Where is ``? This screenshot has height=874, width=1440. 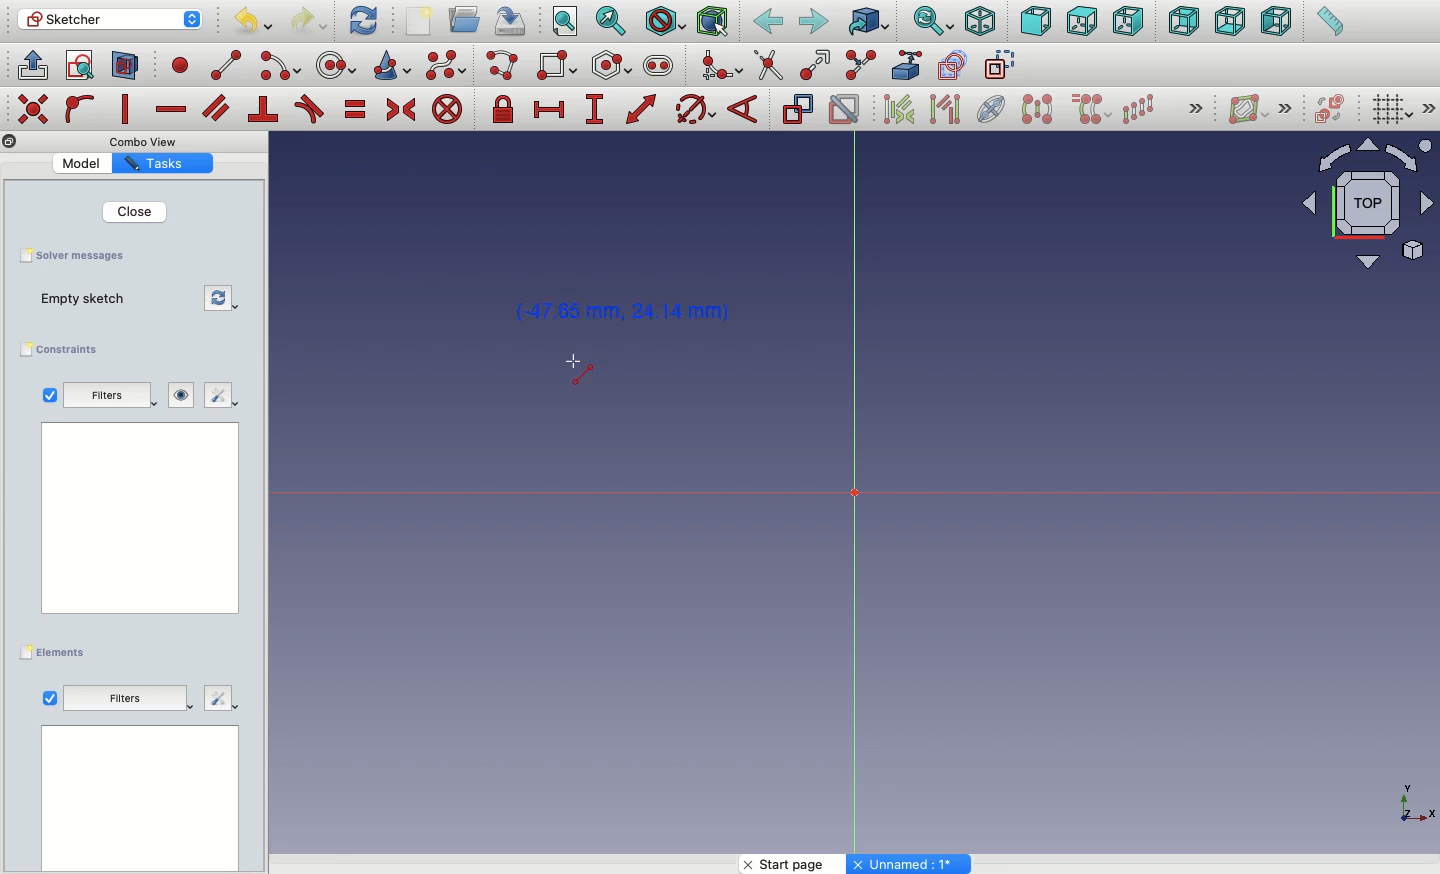  is located at coordinates (31, 107).